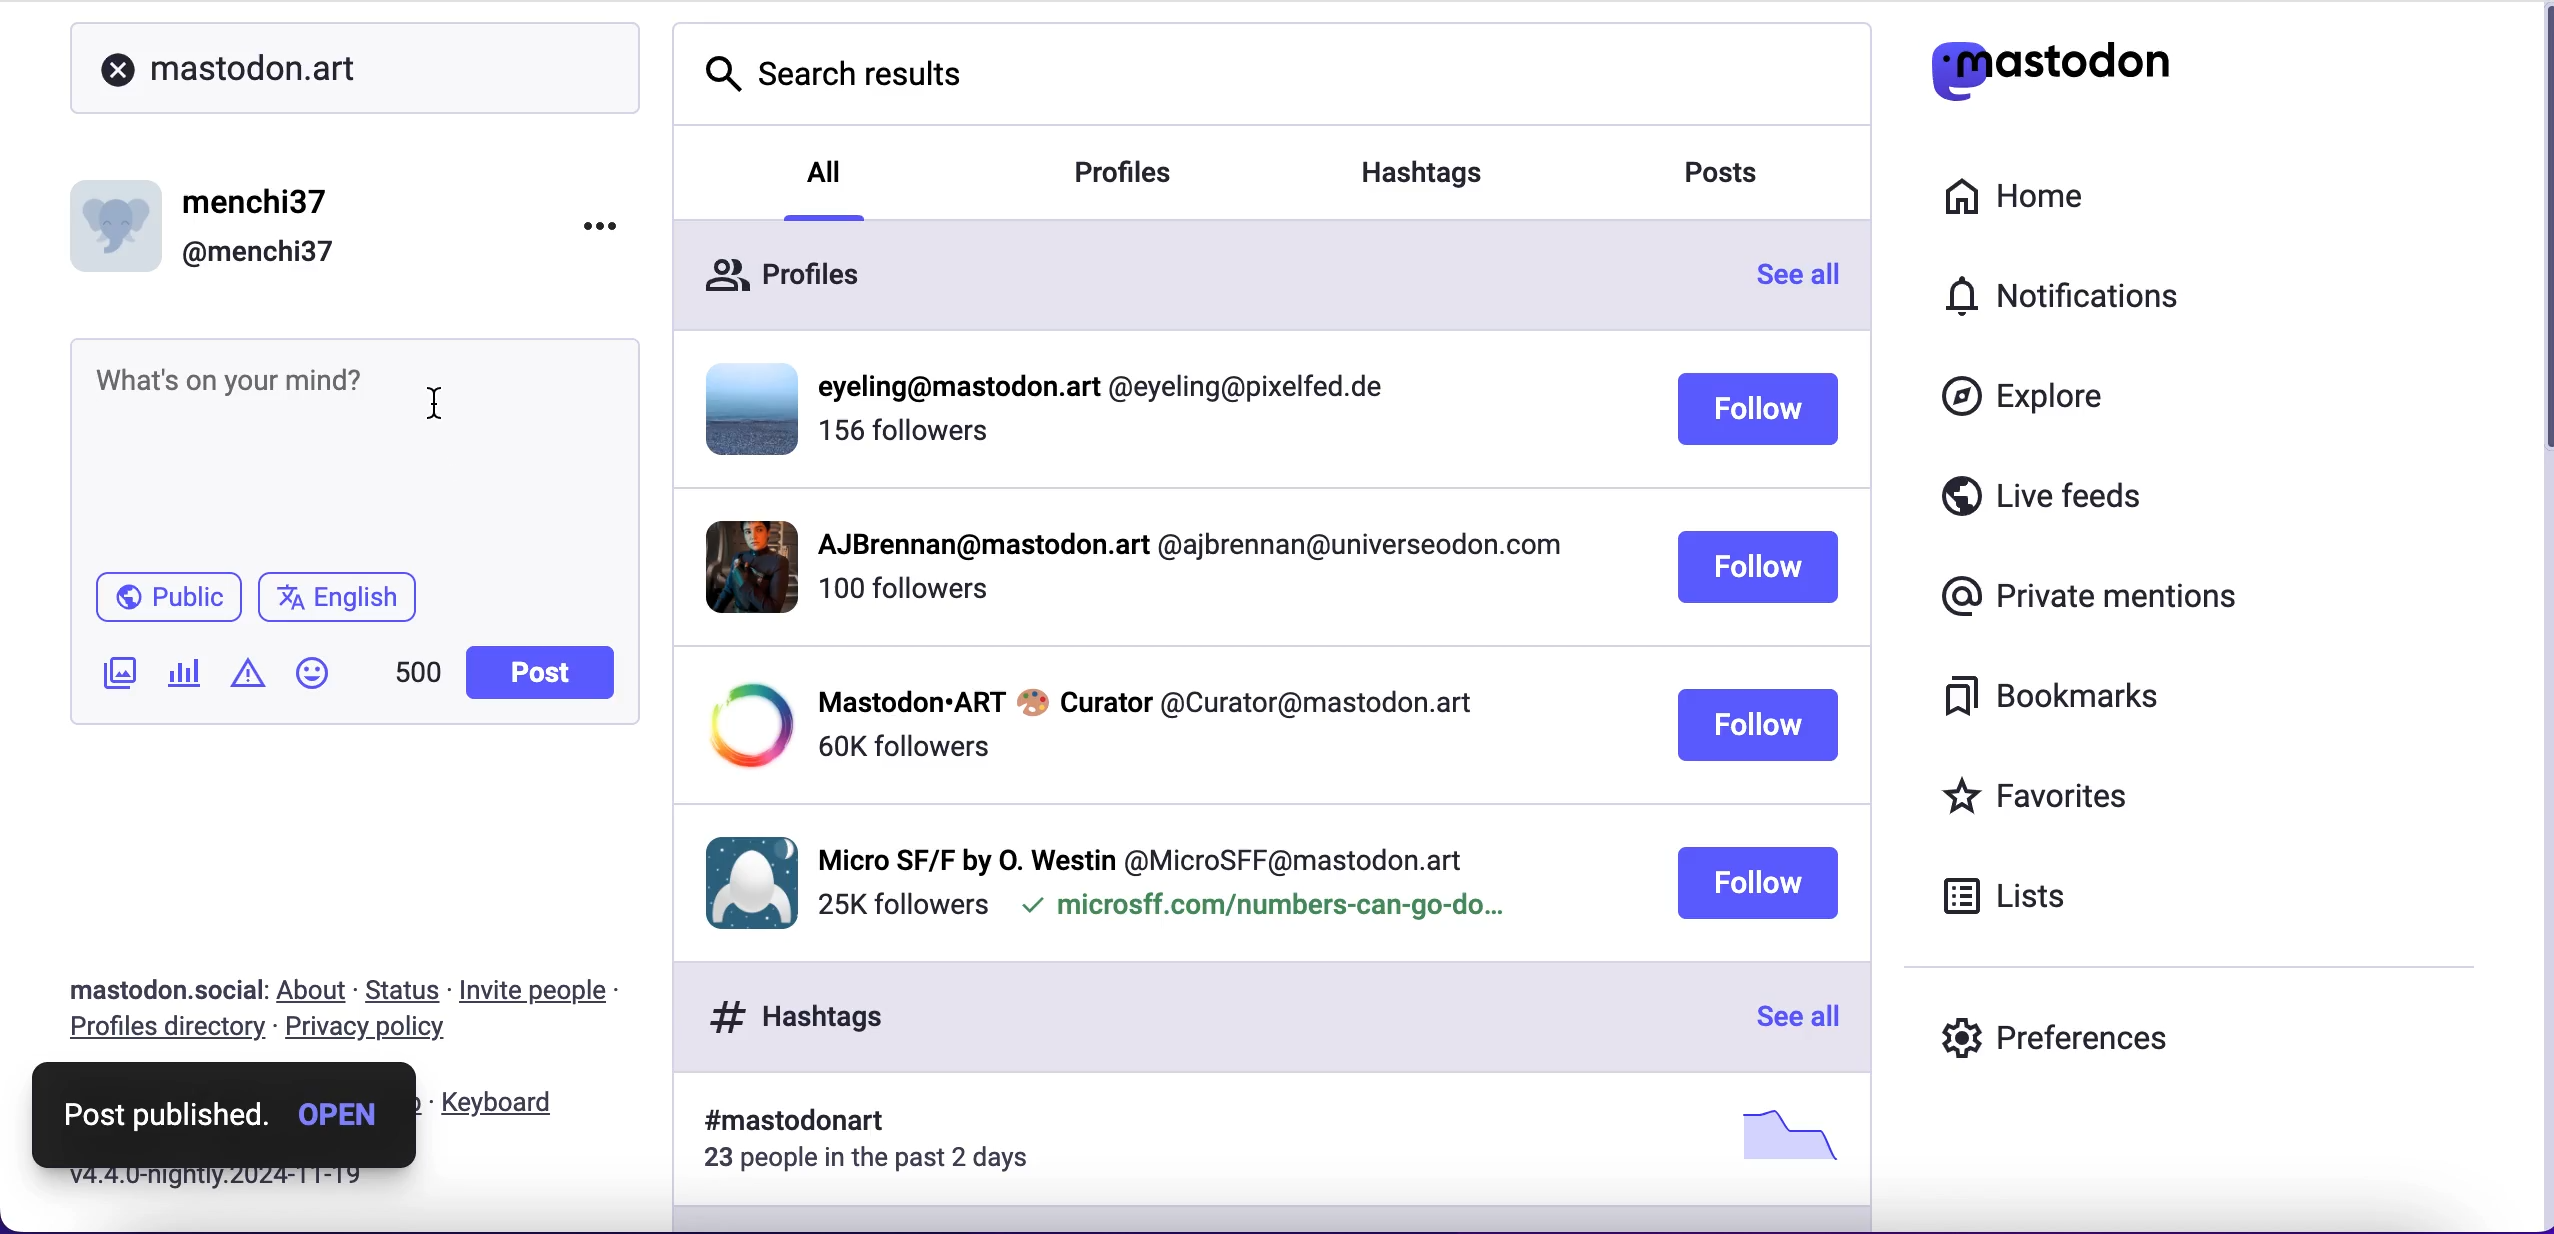 The image size is (2554, 1234). What do you see at coordinates (907, 440) in the screenshot?
I see `followers` at bounding box center [907, 440].